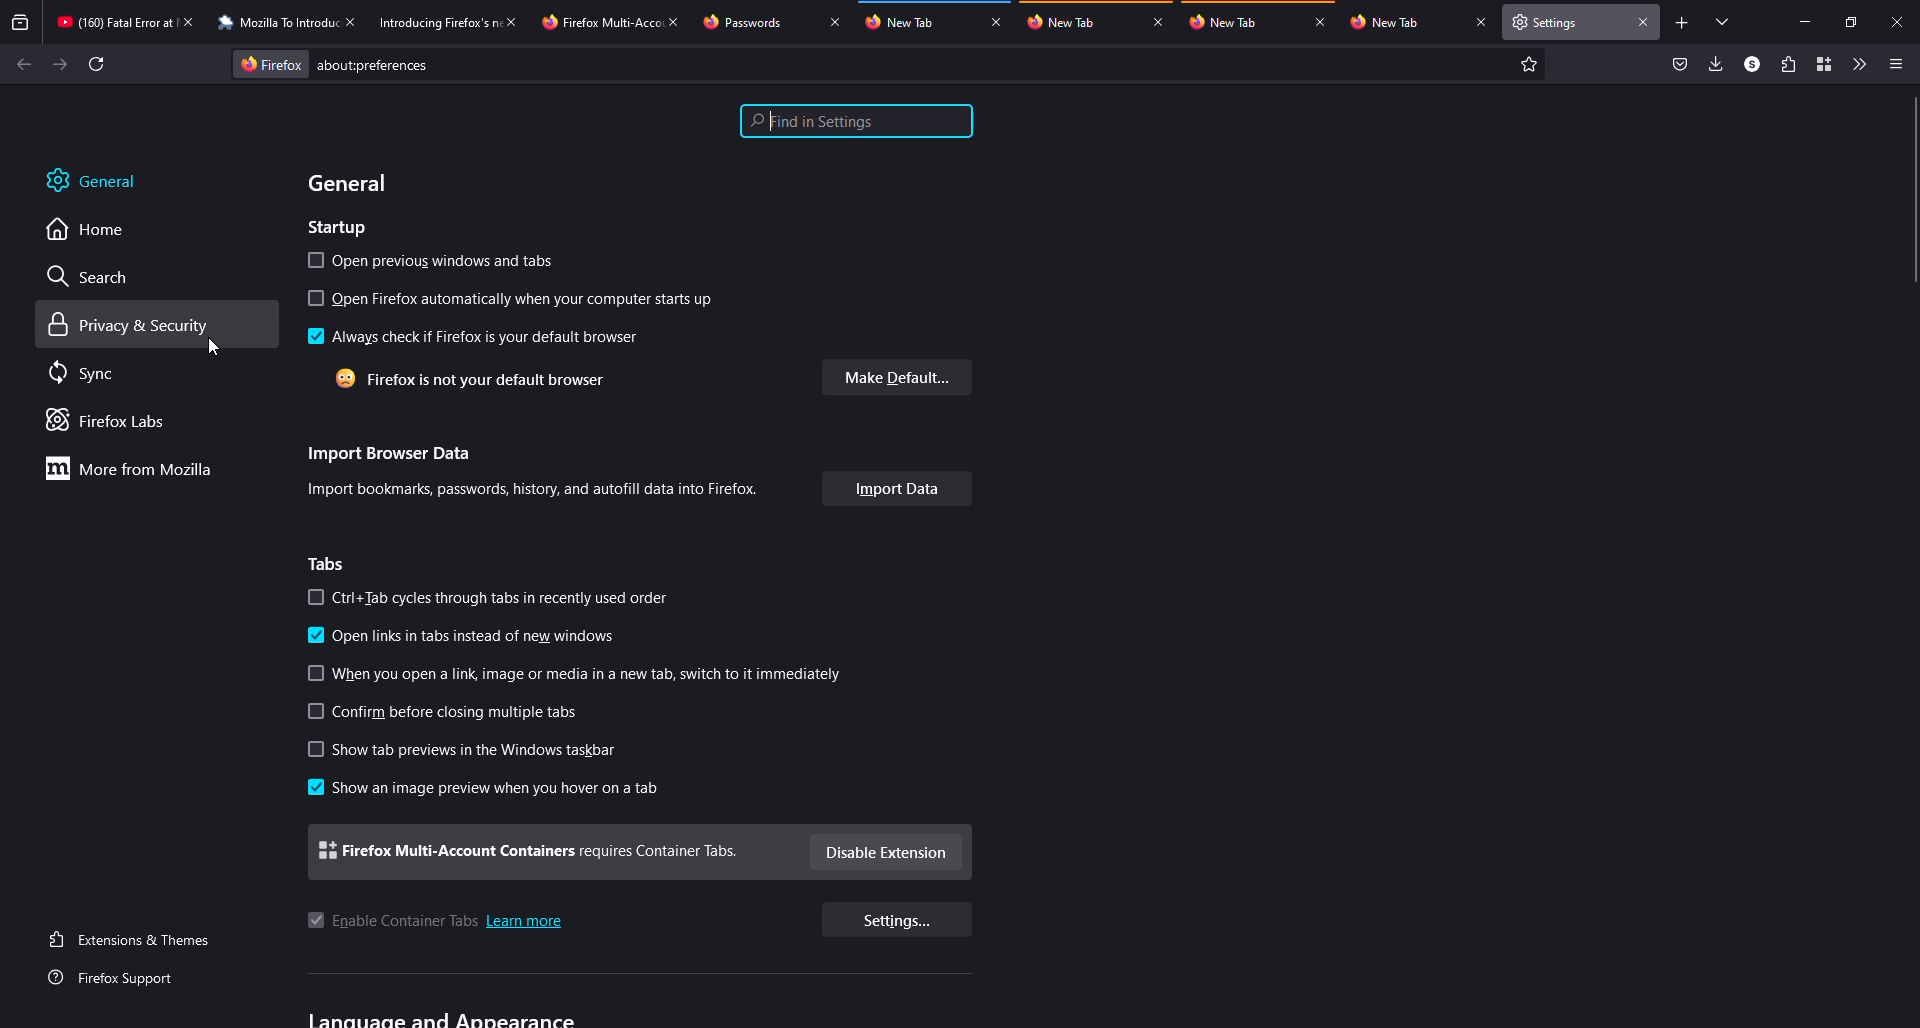 The height and width of the screenshot is (1028, 1920). What do you see at coordinates (378, 65) in the screenshot?
I see `preferences` at bounding box center [378, 65].